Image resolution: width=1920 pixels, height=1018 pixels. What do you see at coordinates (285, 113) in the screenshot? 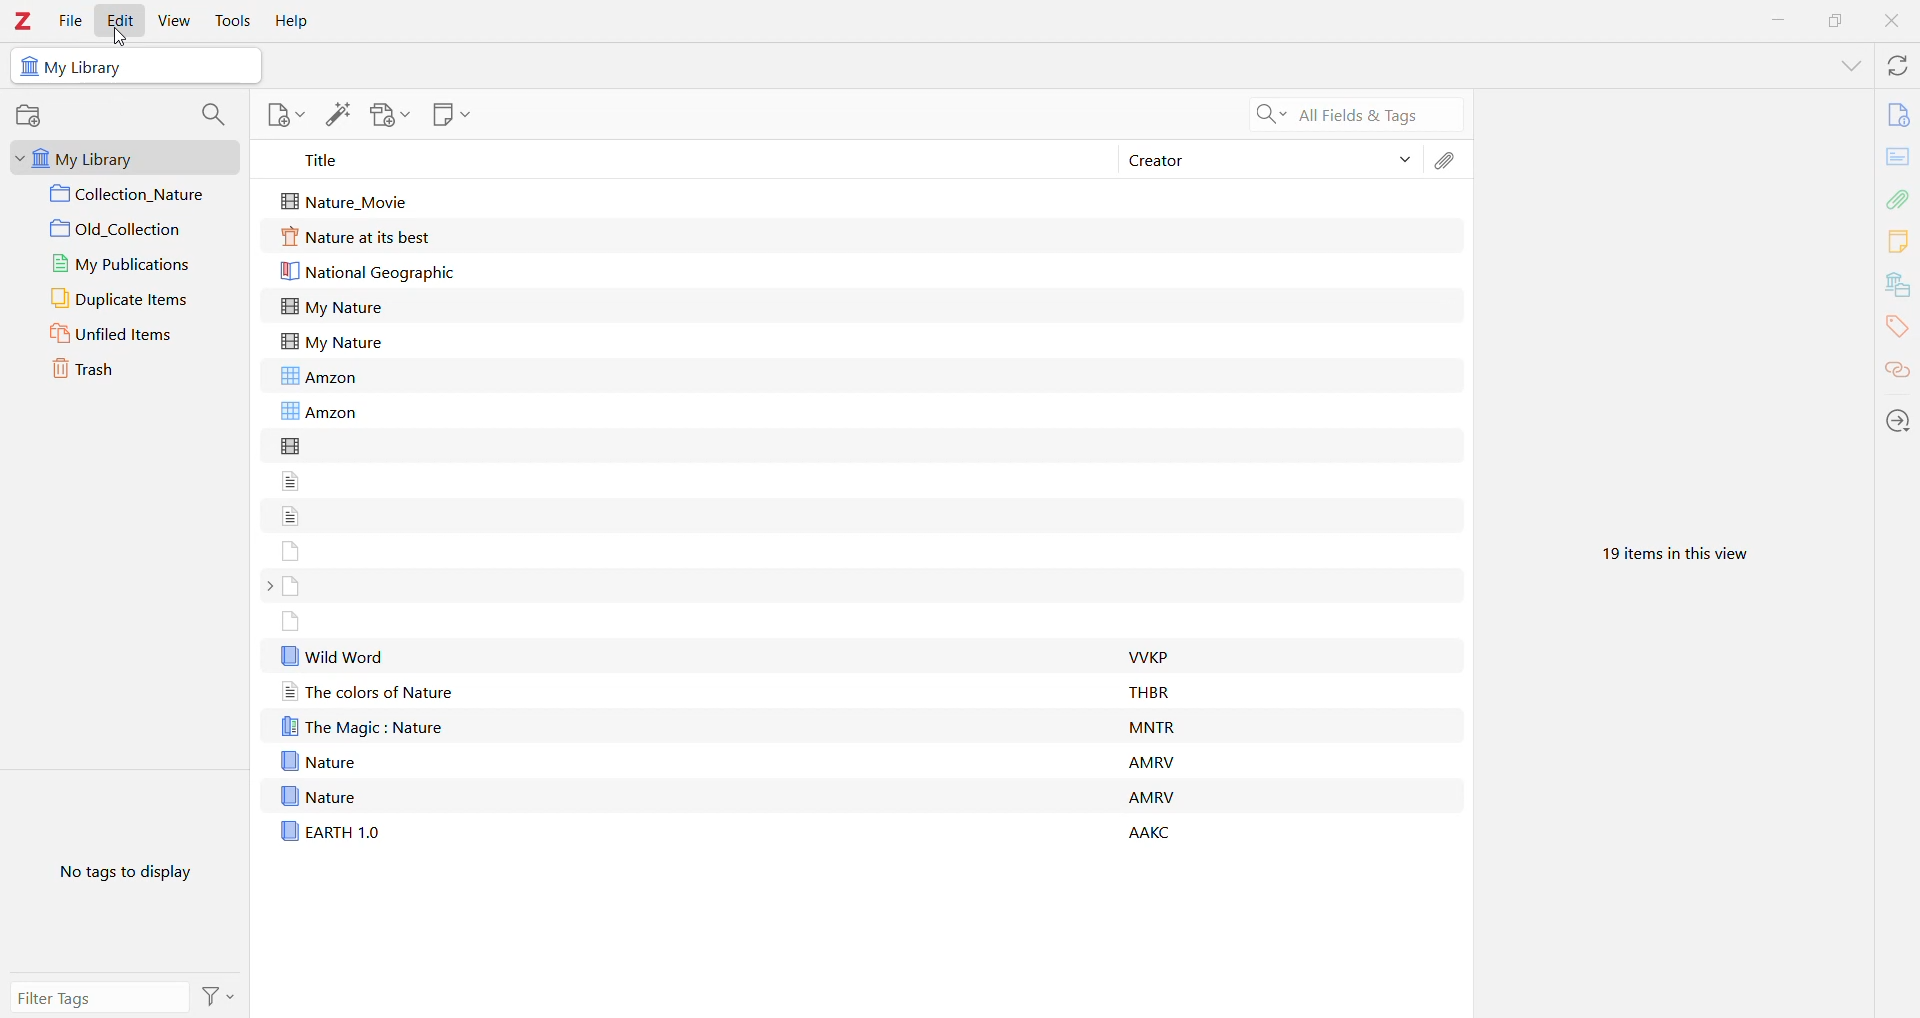
I see `New Item` at bounding box center [285, 113].